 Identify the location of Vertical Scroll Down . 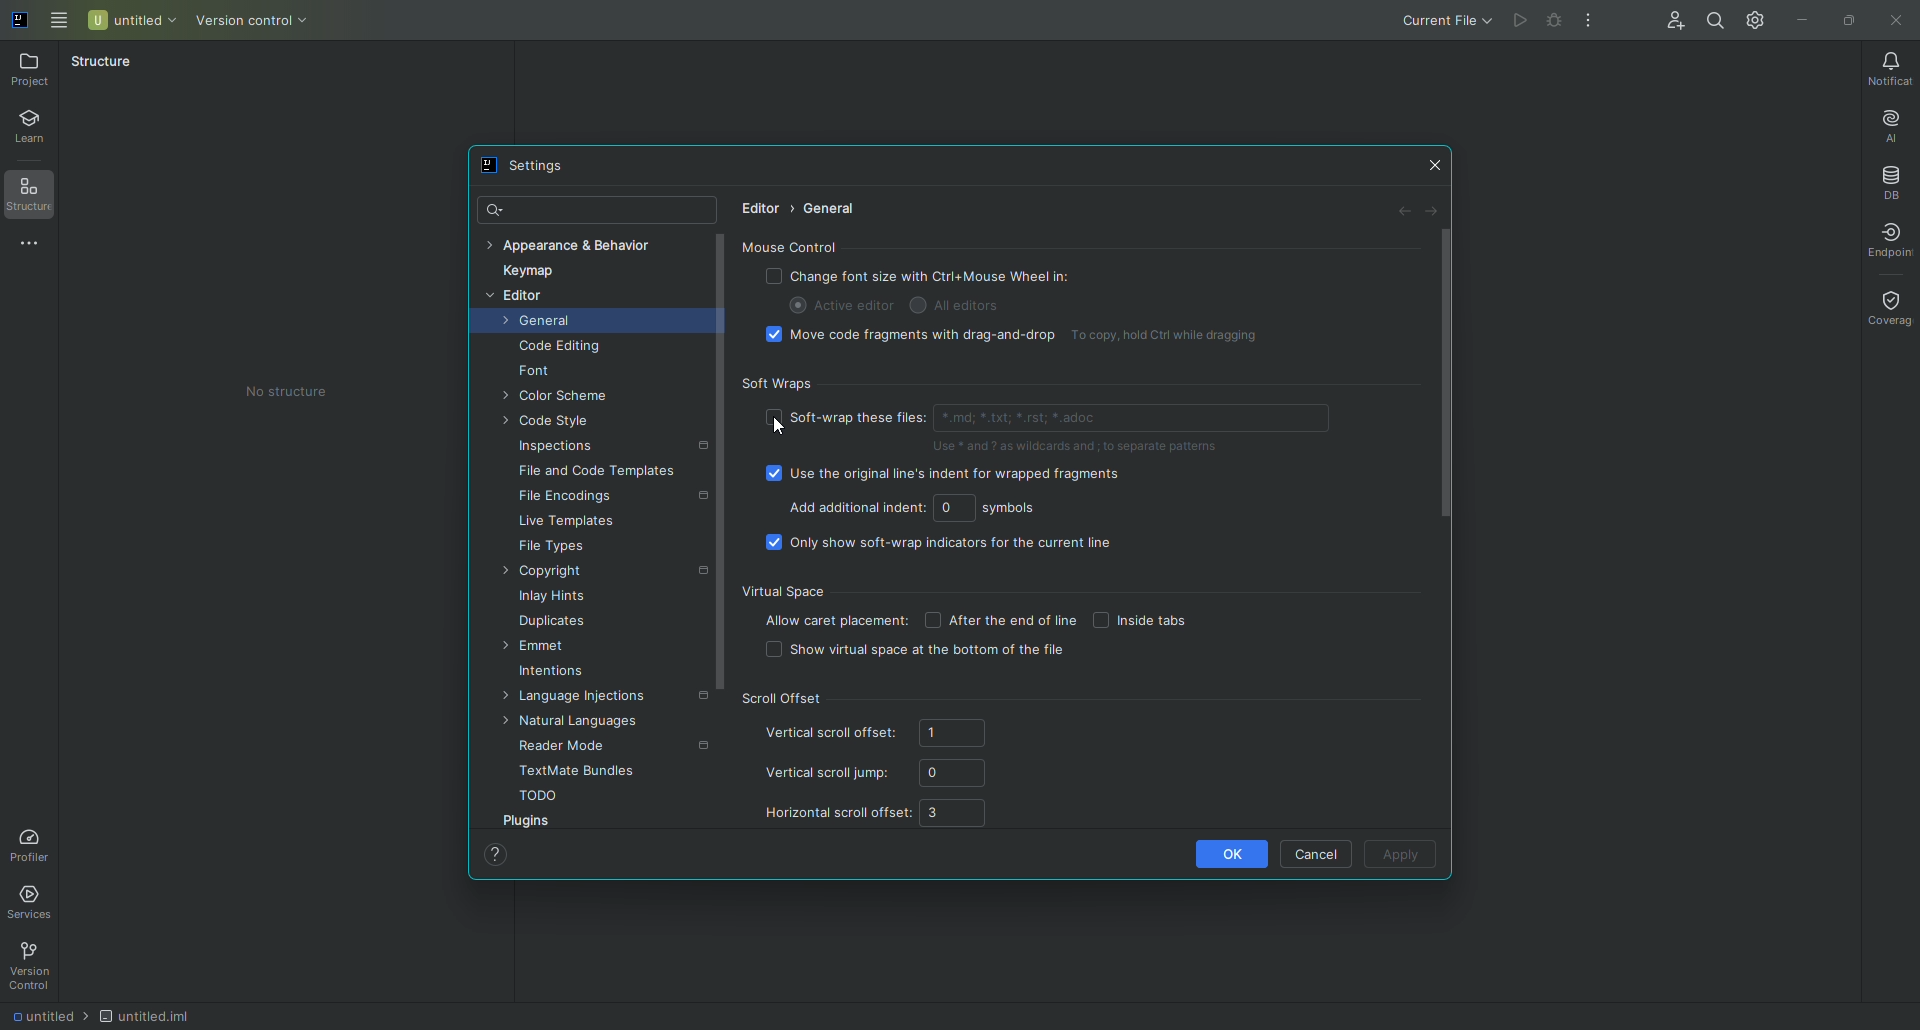
(717, 486).